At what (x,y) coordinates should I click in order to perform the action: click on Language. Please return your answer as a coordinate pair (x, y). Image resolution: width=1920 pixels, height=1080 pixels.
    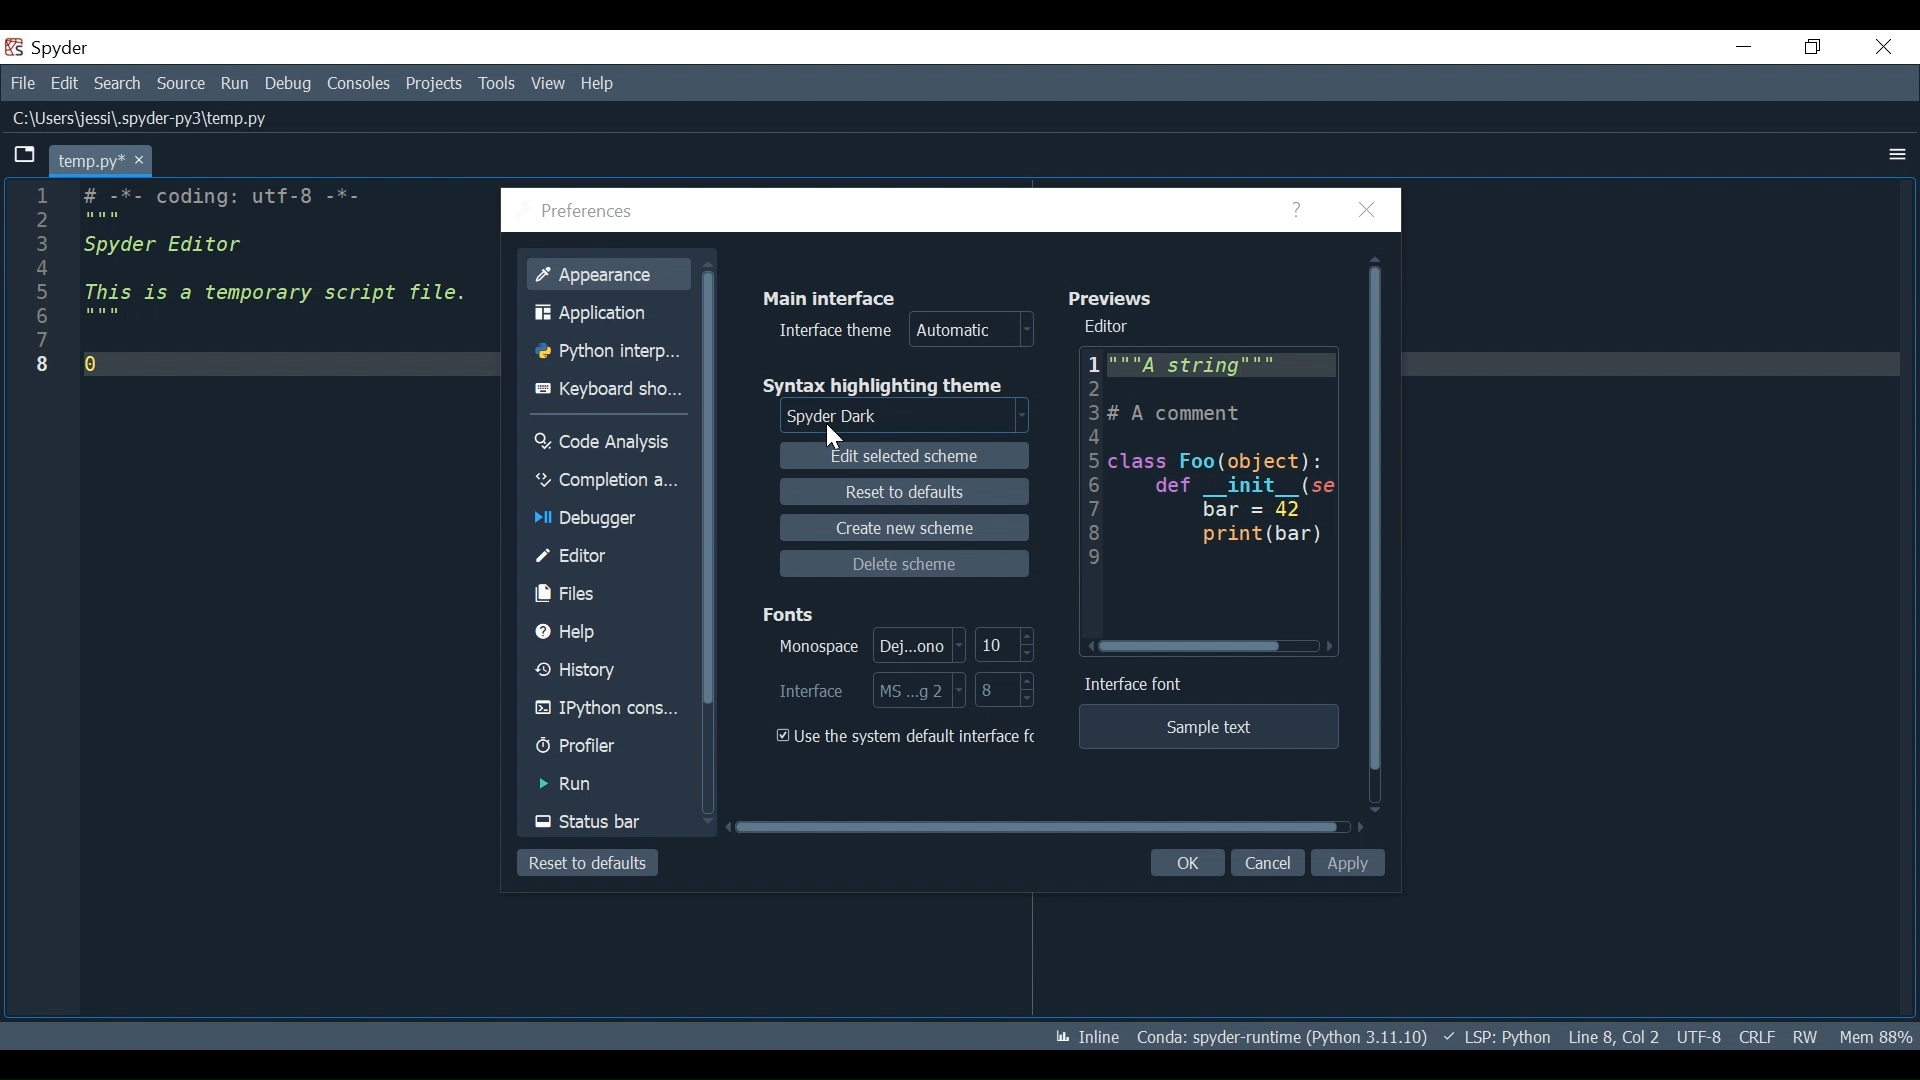
    Looking at the image, I should click on (1497, 1035).